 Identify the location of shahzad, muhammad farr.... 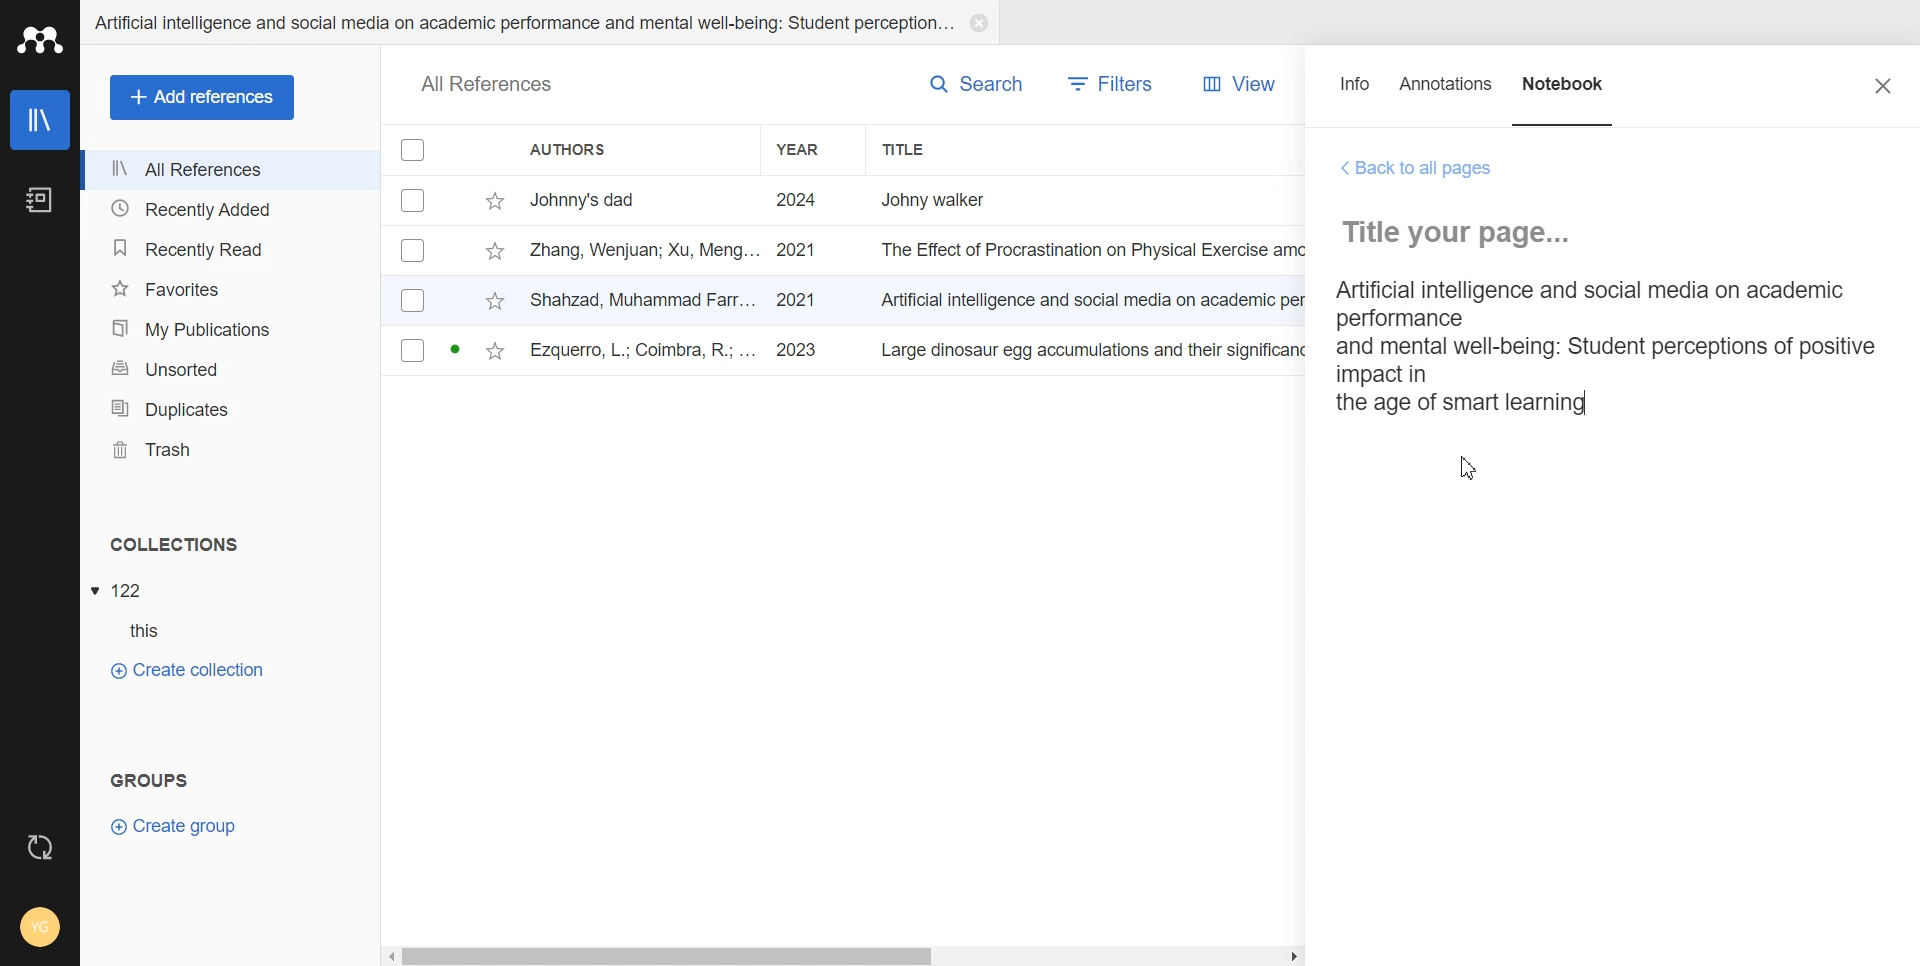
(645, 299).